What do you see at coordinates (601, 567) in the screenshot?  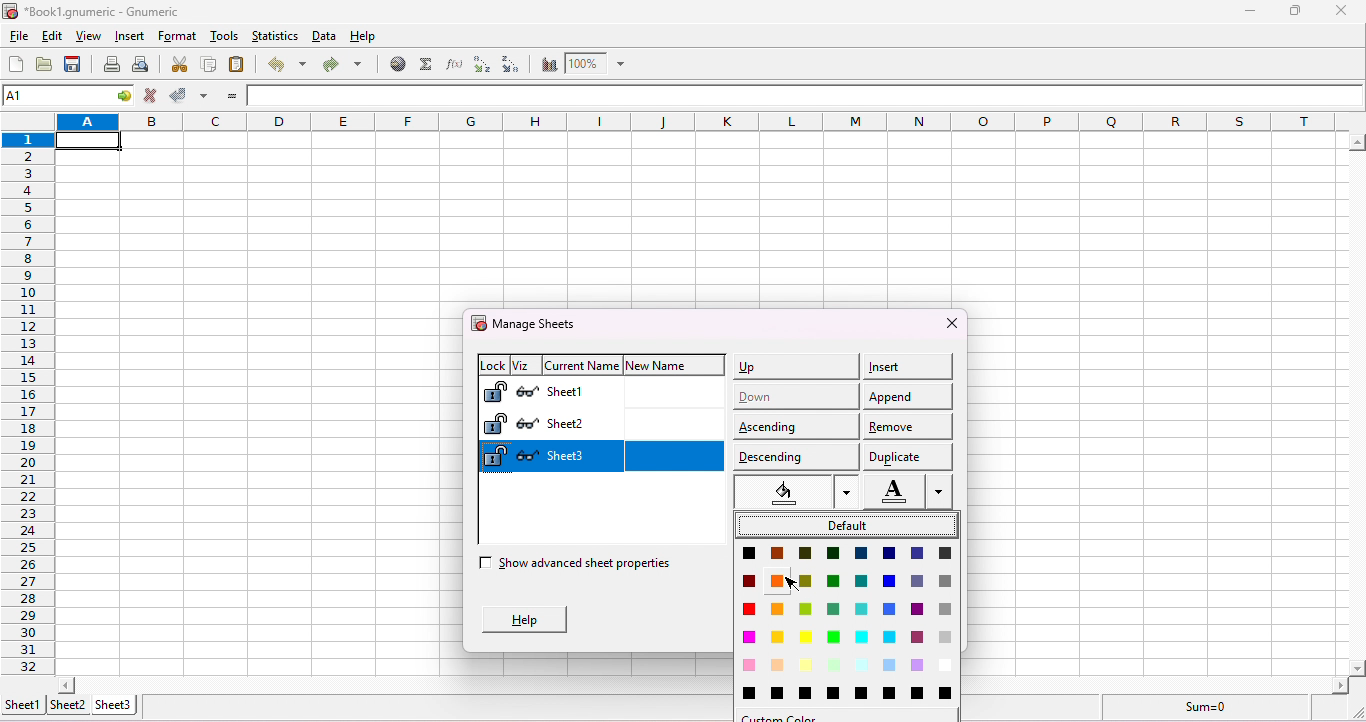 I see `show advanced sheet properties` at bounding box center [601, 567].